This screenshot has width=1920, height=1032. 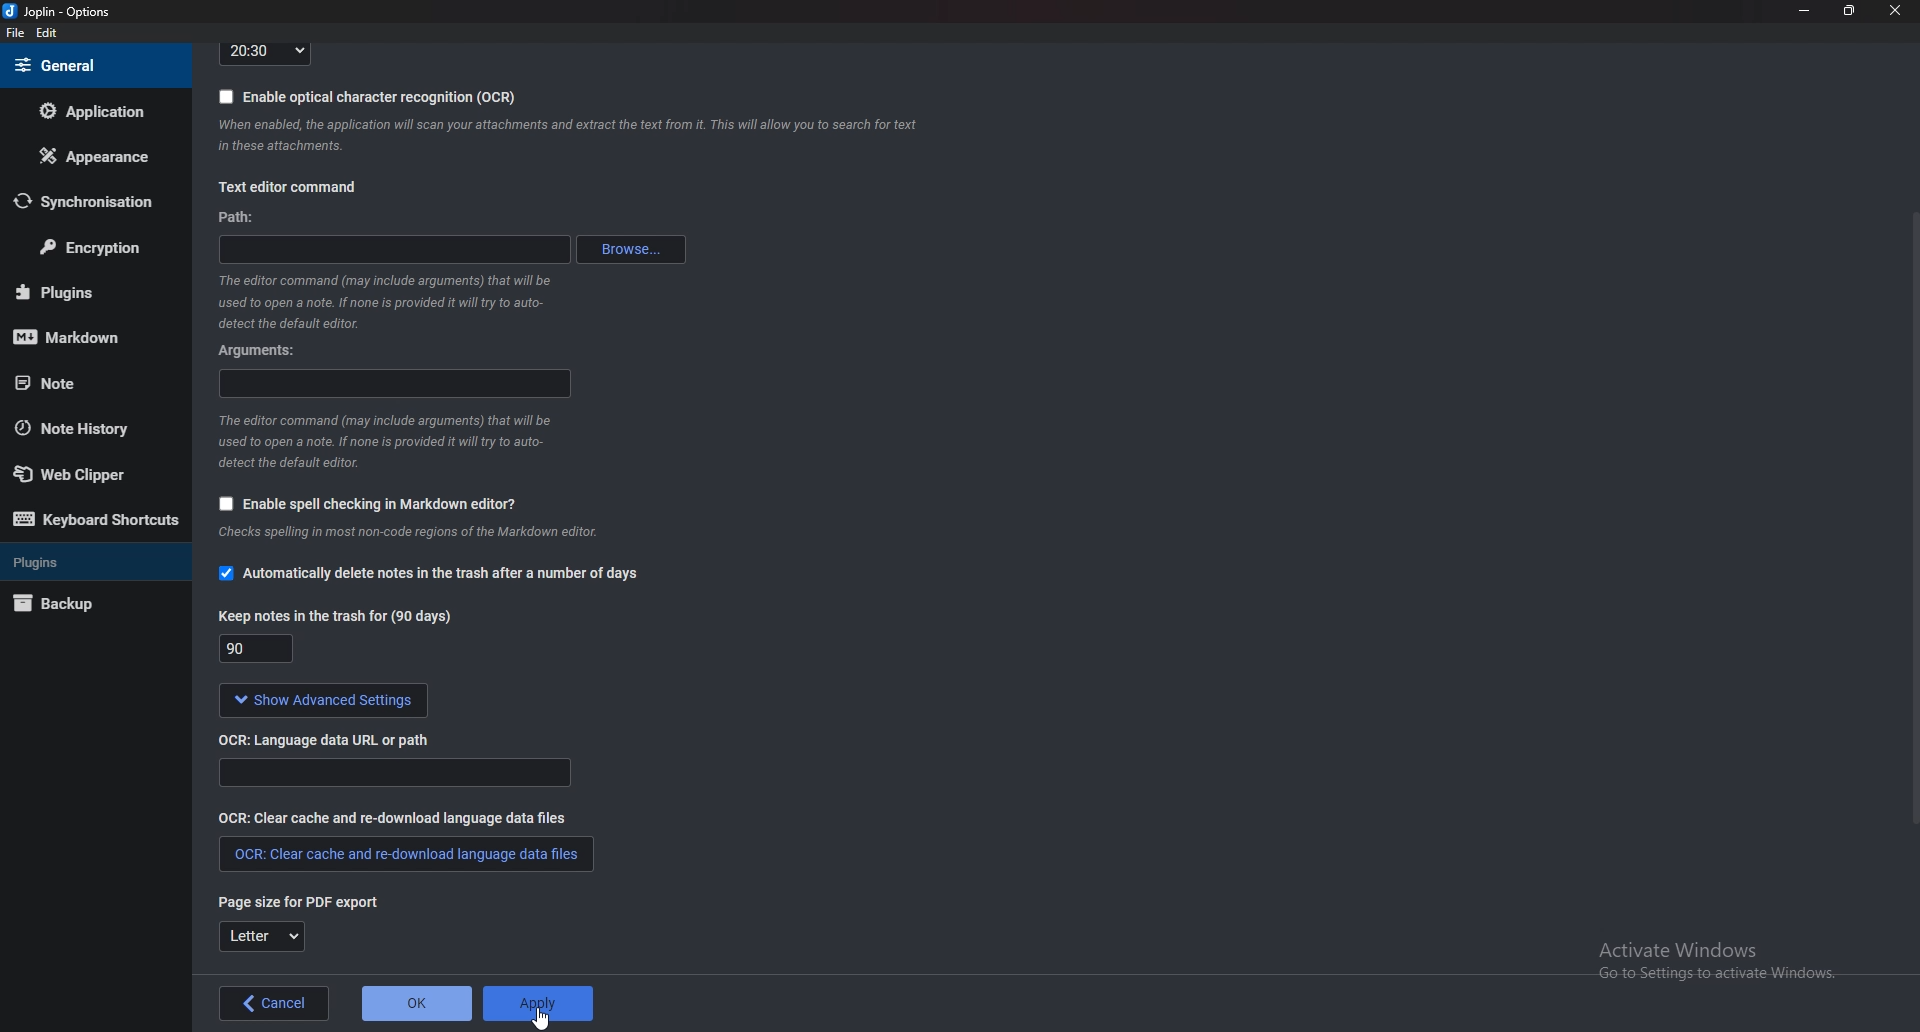 What do you see at coordinates (394, 773) in the screenshot?
I see `Ocr language data url or path` at bounding box center [394, 773].